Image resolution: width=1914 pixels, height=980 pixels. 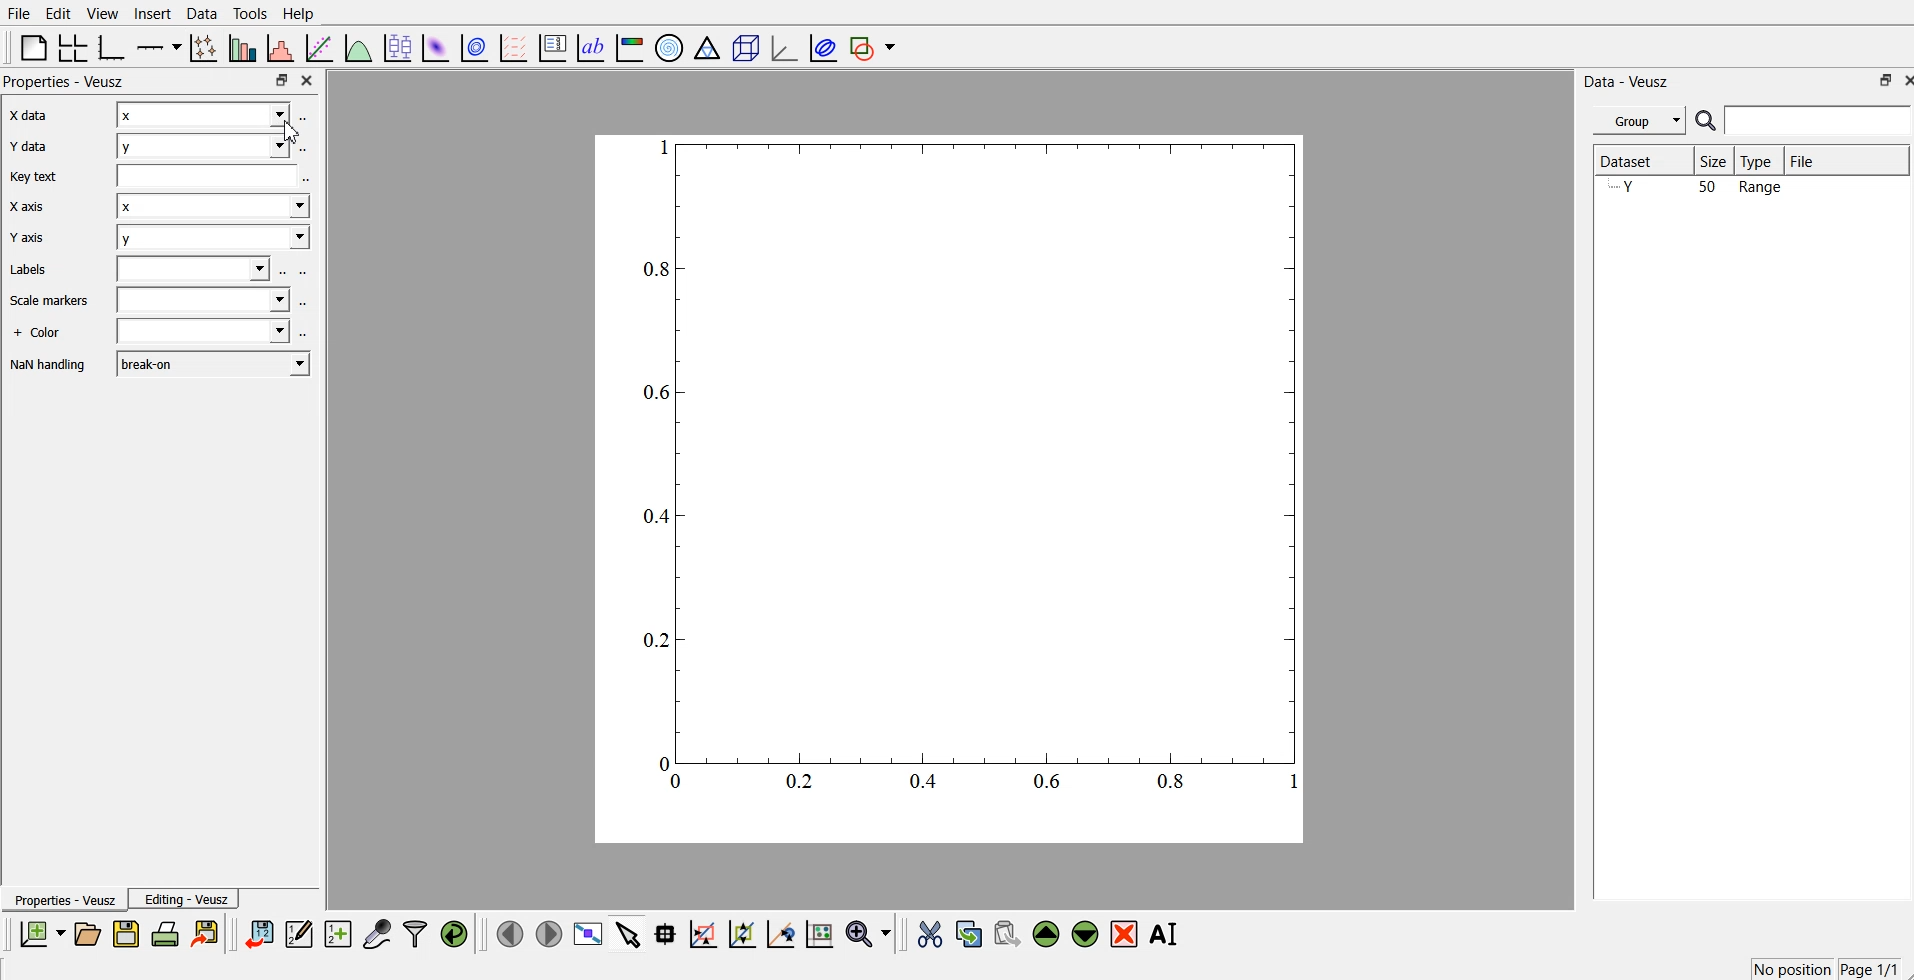 What do you see at coordinates (1633, 157) in the screenshot?
I see `Dataset` at bounding box center [1633, 157].